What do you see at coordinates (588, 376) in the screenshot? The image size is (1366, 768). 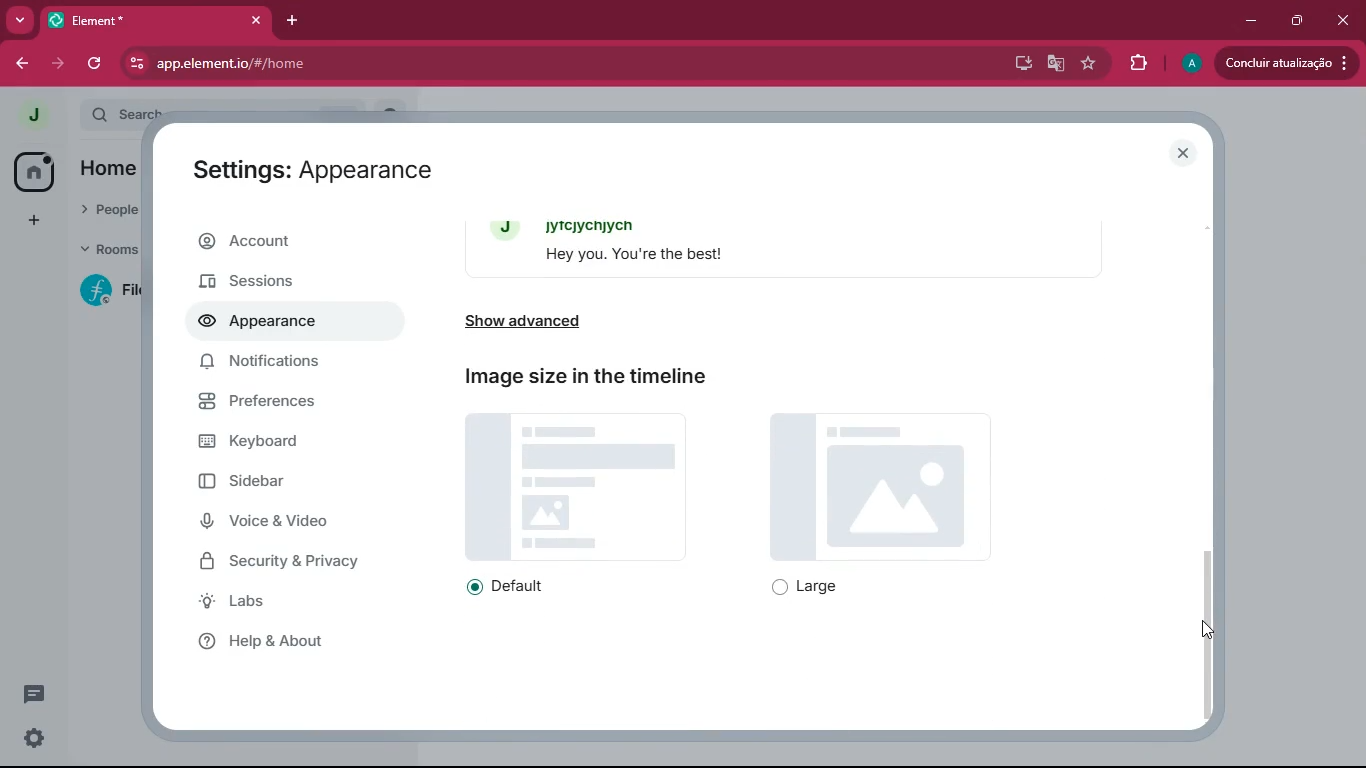 I see `Image size in the timeline` at bounding box center [588, 376].